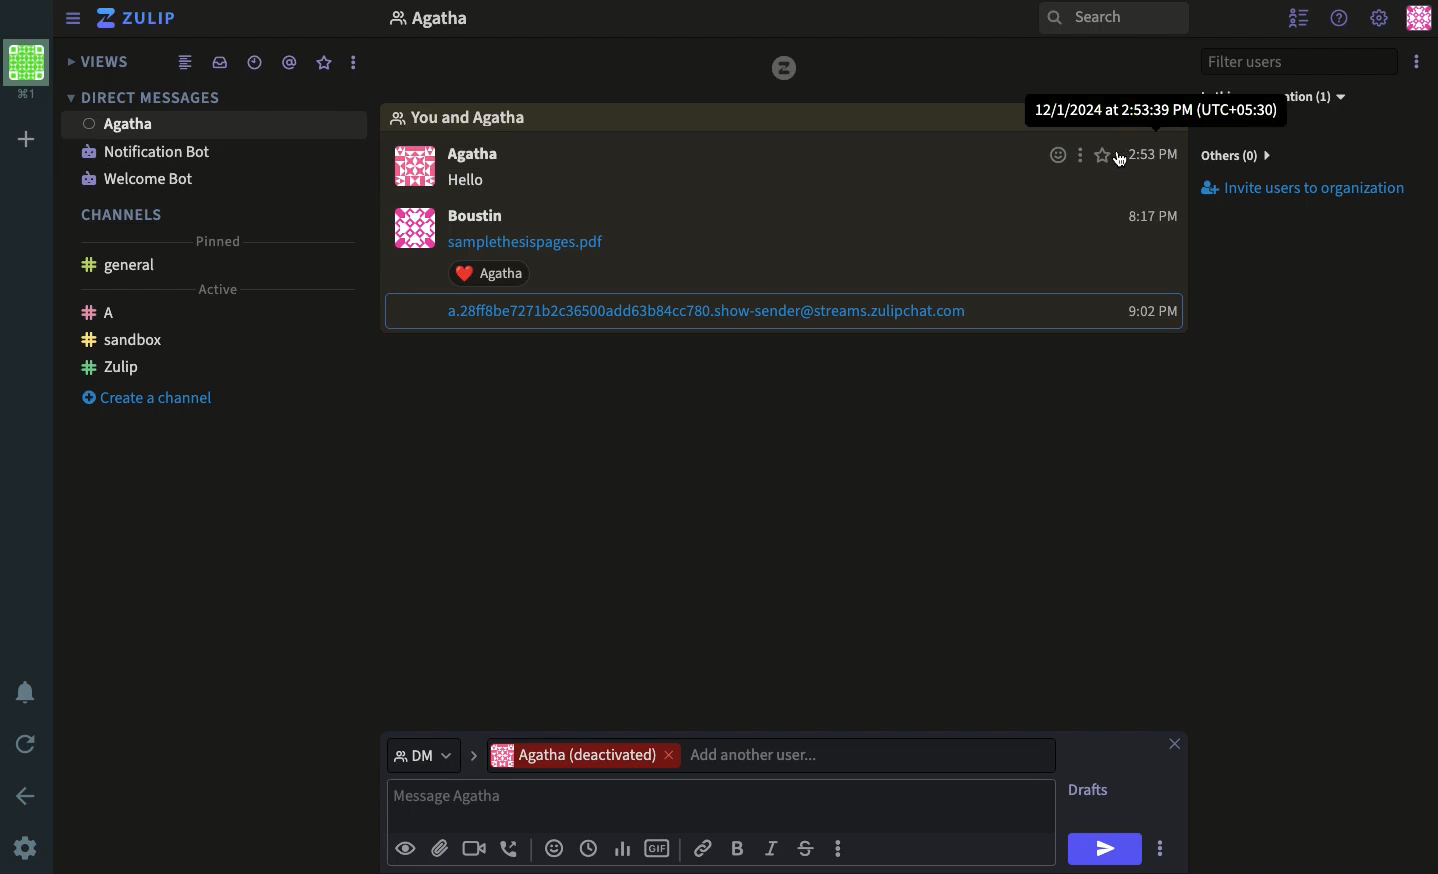 The image size is (1438, 874). I want to click on Settings, so click(27, 849).